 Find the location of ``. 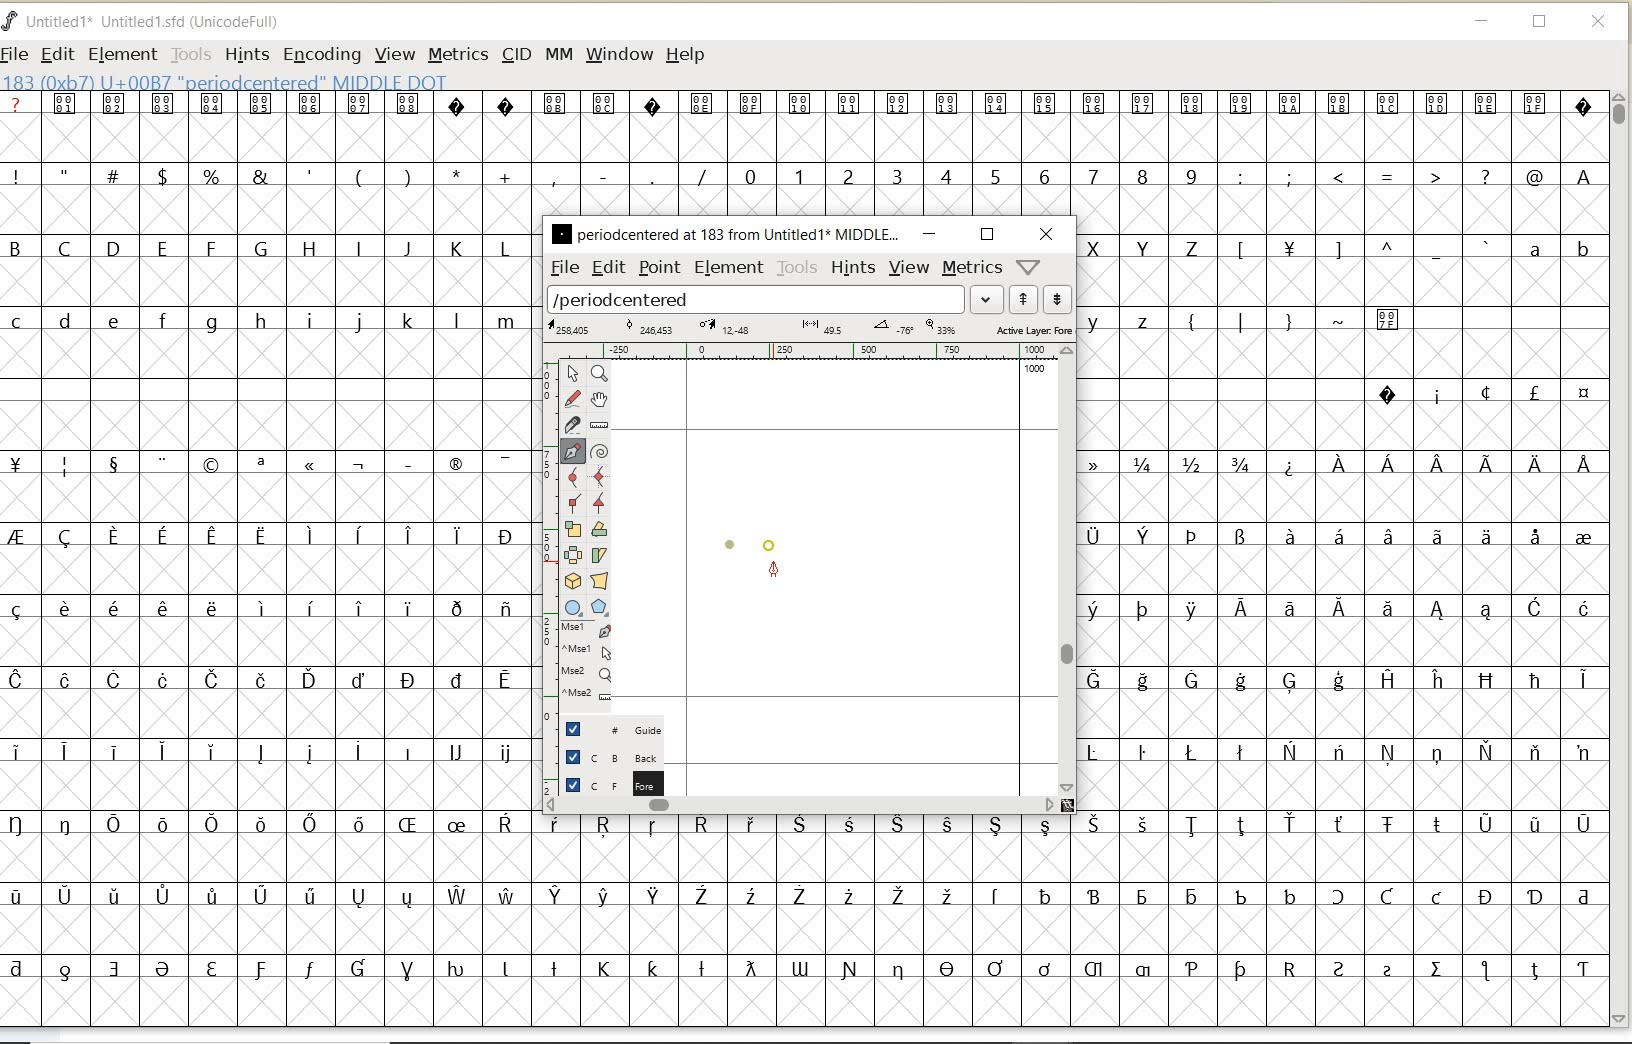

 is located at coordinates (1360, 251).